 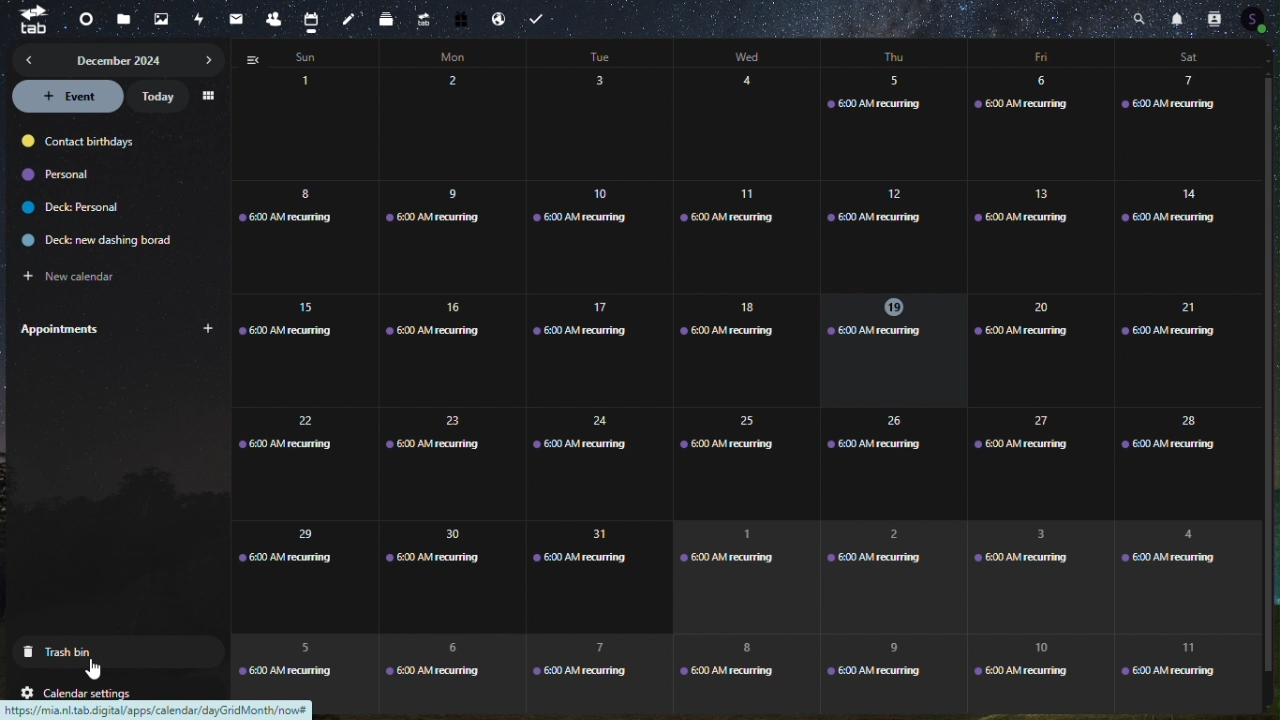 I want to click on personal, so click(x=61, y=175).